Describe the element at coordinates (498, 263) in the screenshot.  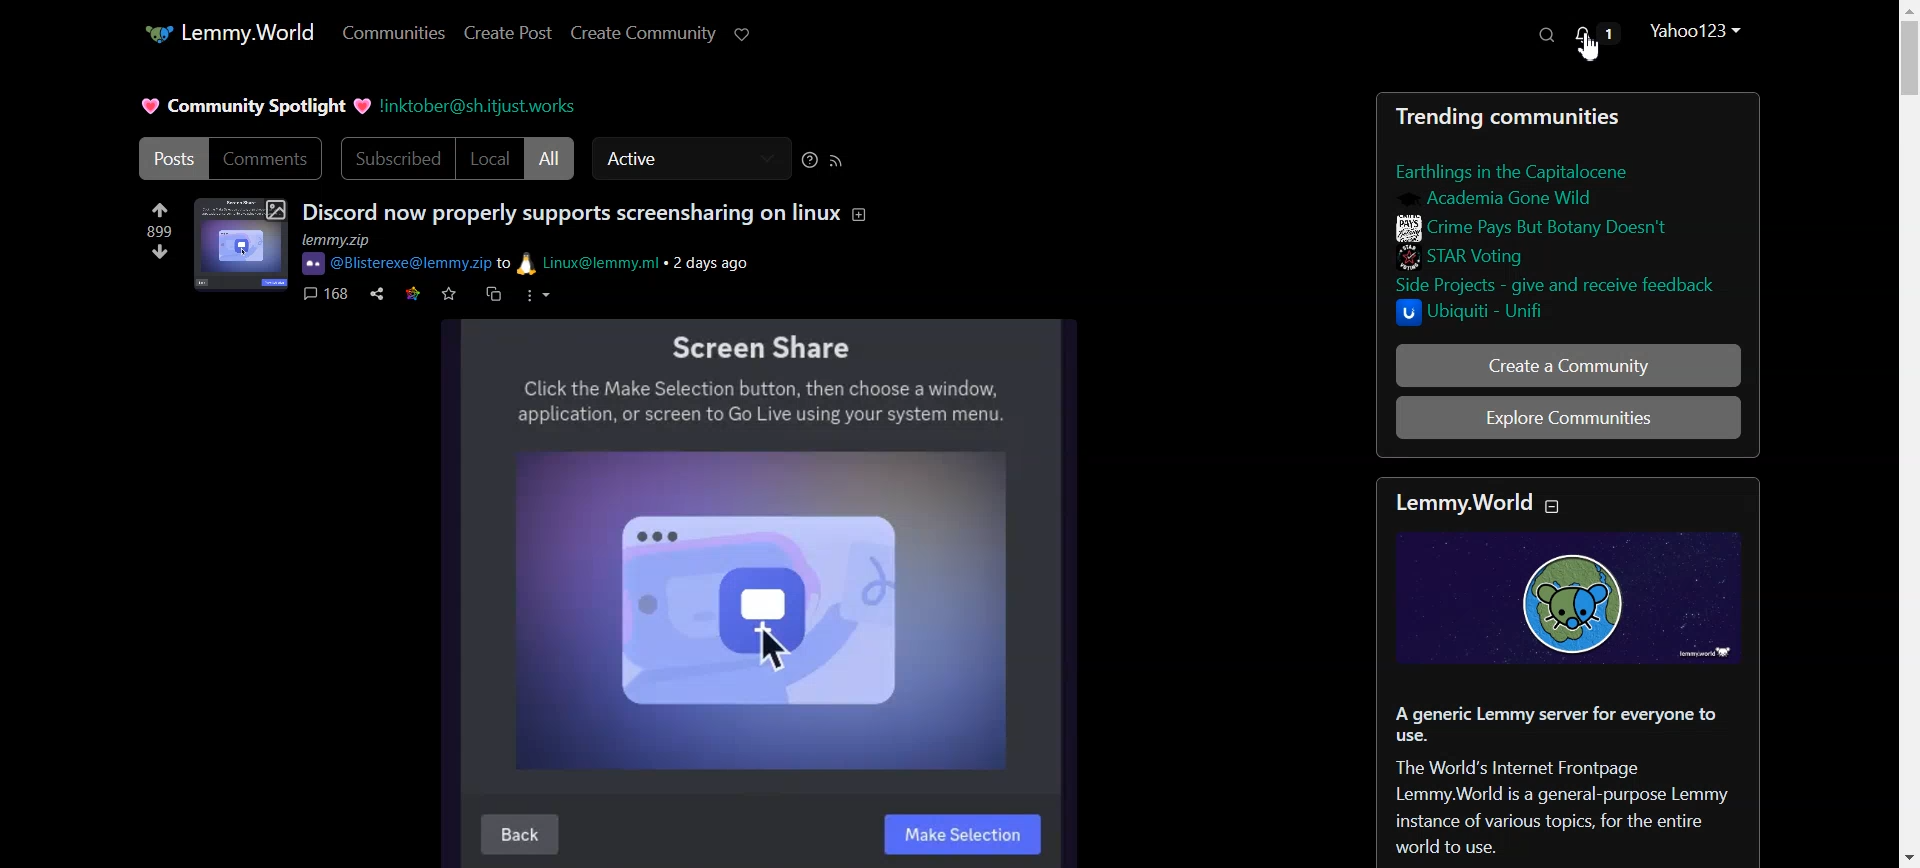
I see `@Blisterexe@lemmy.zip to Linux@lemmy.ml ` at that location.